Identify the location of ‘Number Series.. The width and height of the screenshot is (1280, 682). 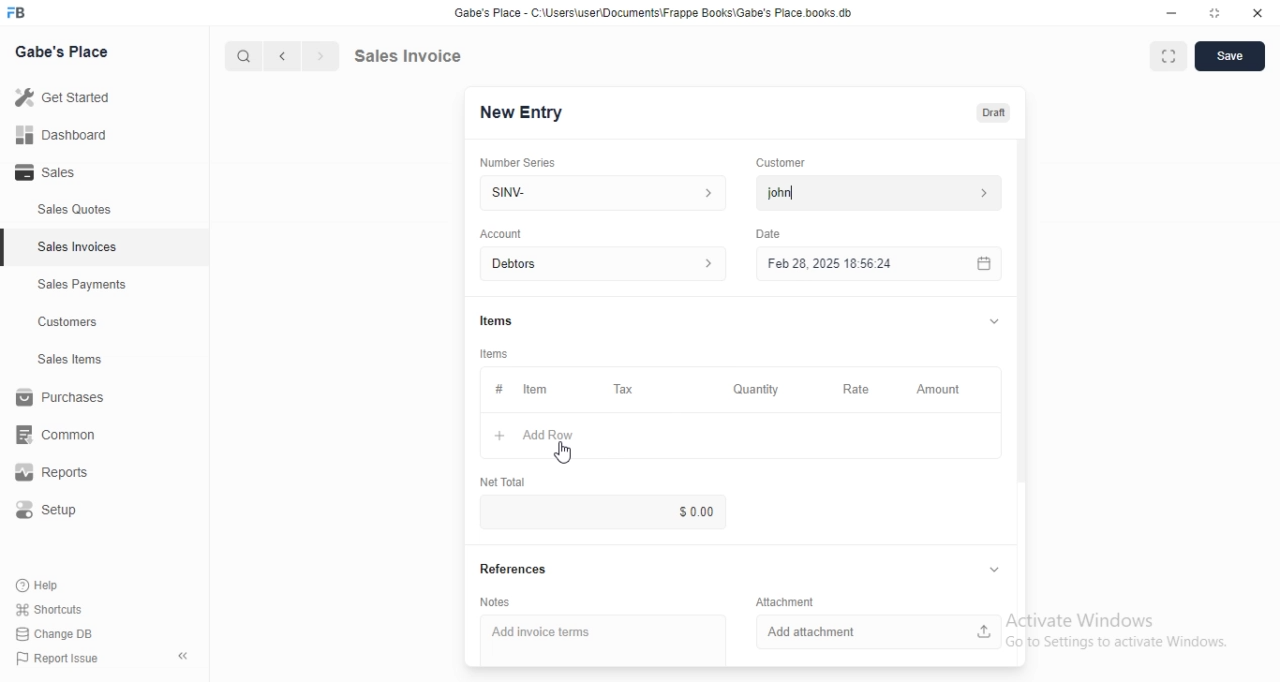
(520, 161).